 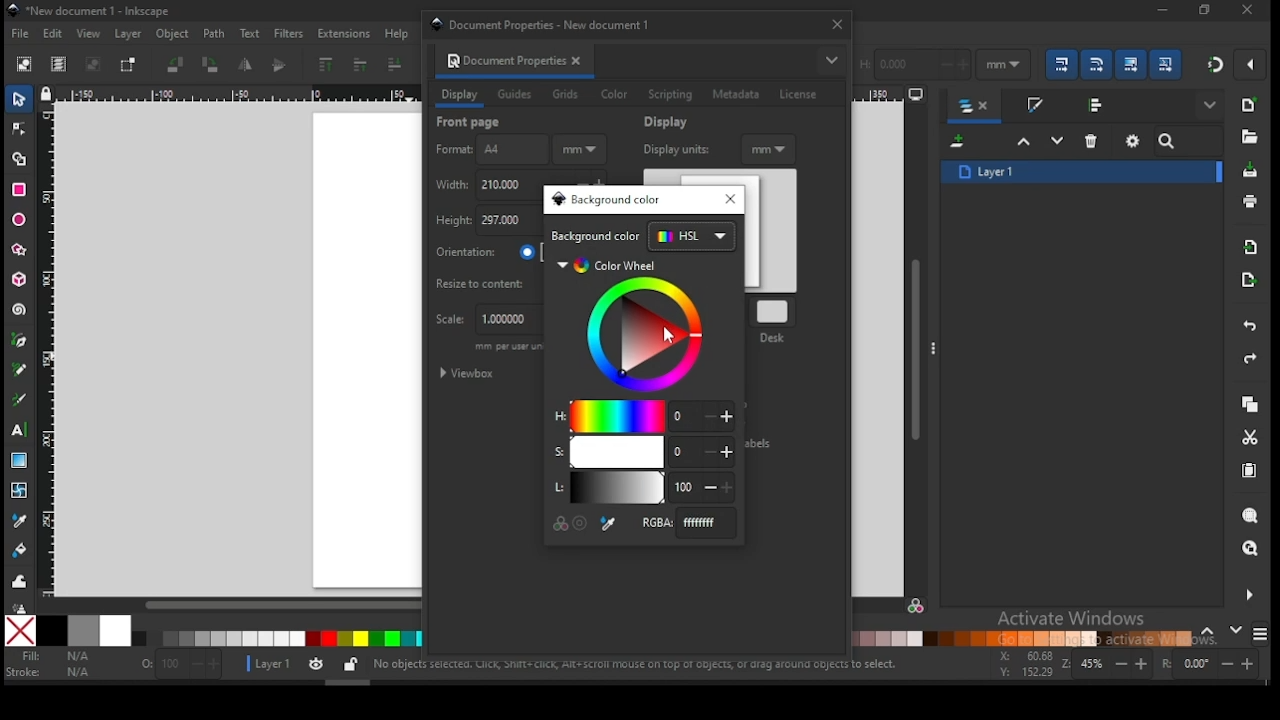 What do you see at coordinates (59, 65) in the screenshot?
I see `select all in all layers` at bounding box center [59, 65].